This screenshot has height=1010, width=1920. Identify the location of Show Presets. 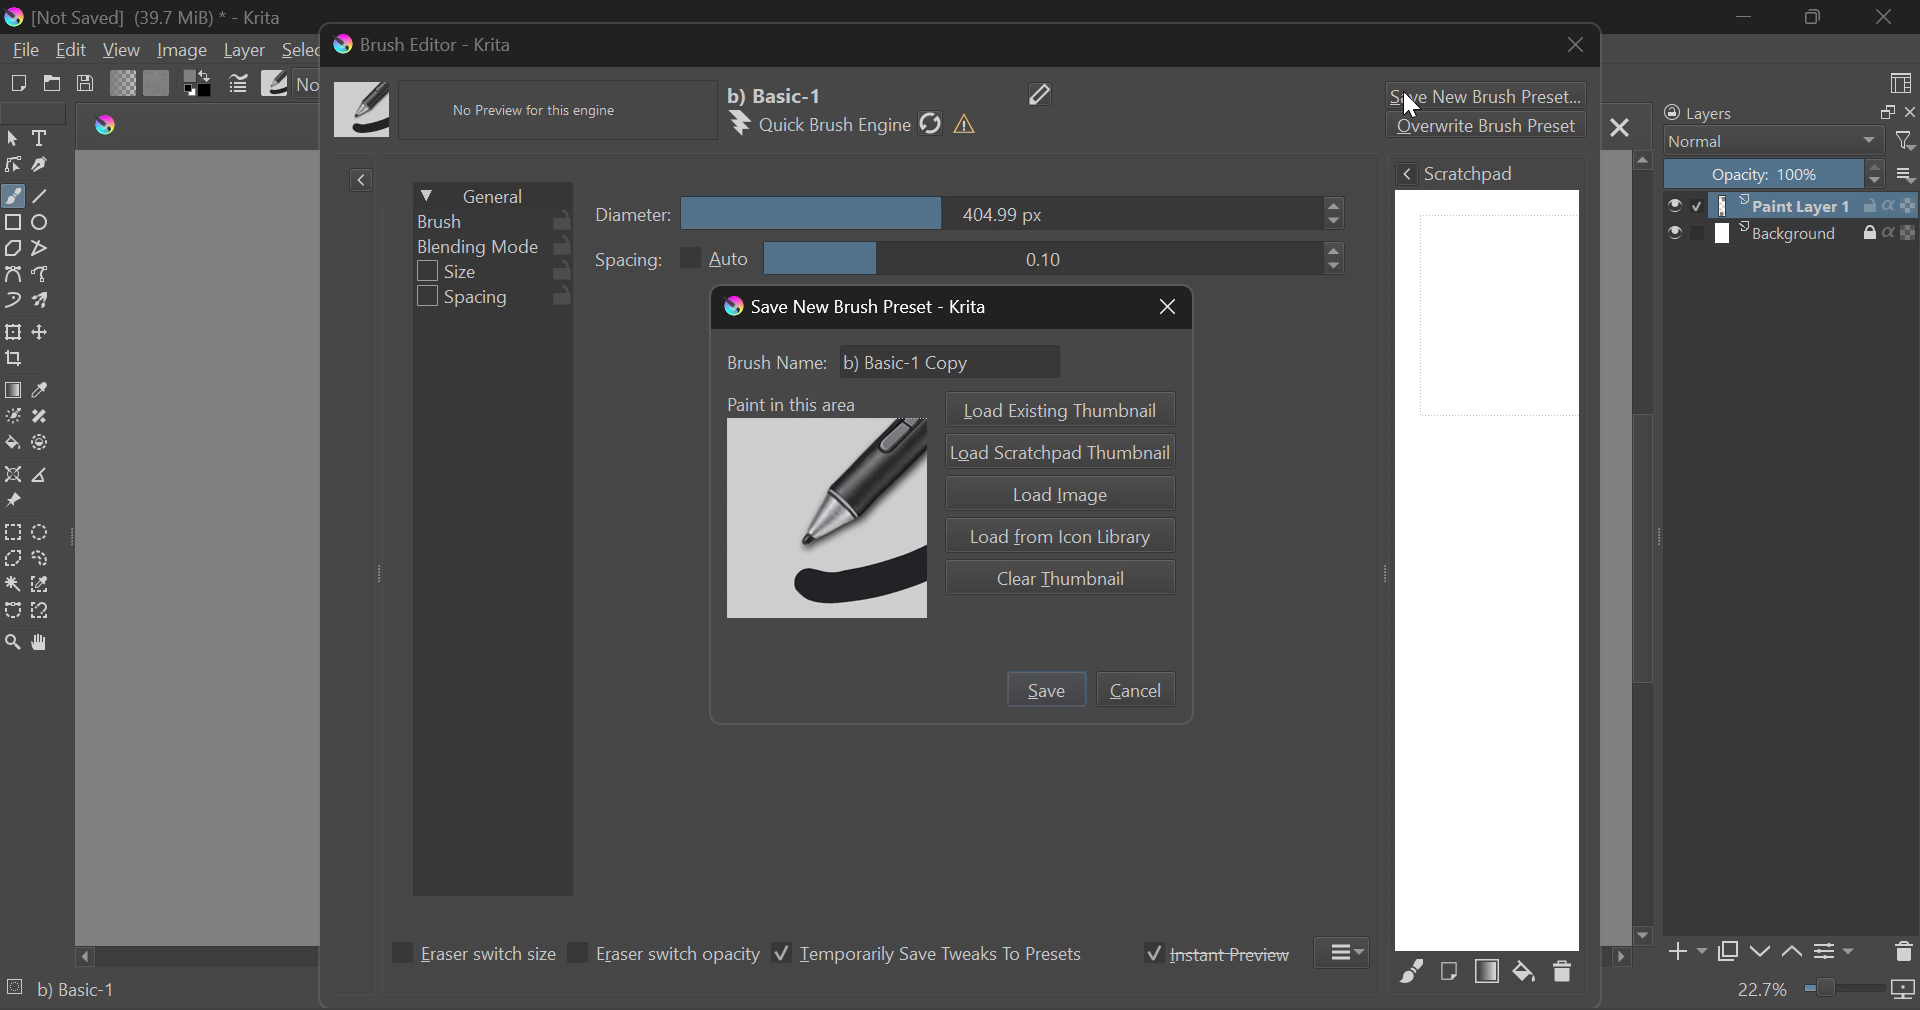
(360, 181).